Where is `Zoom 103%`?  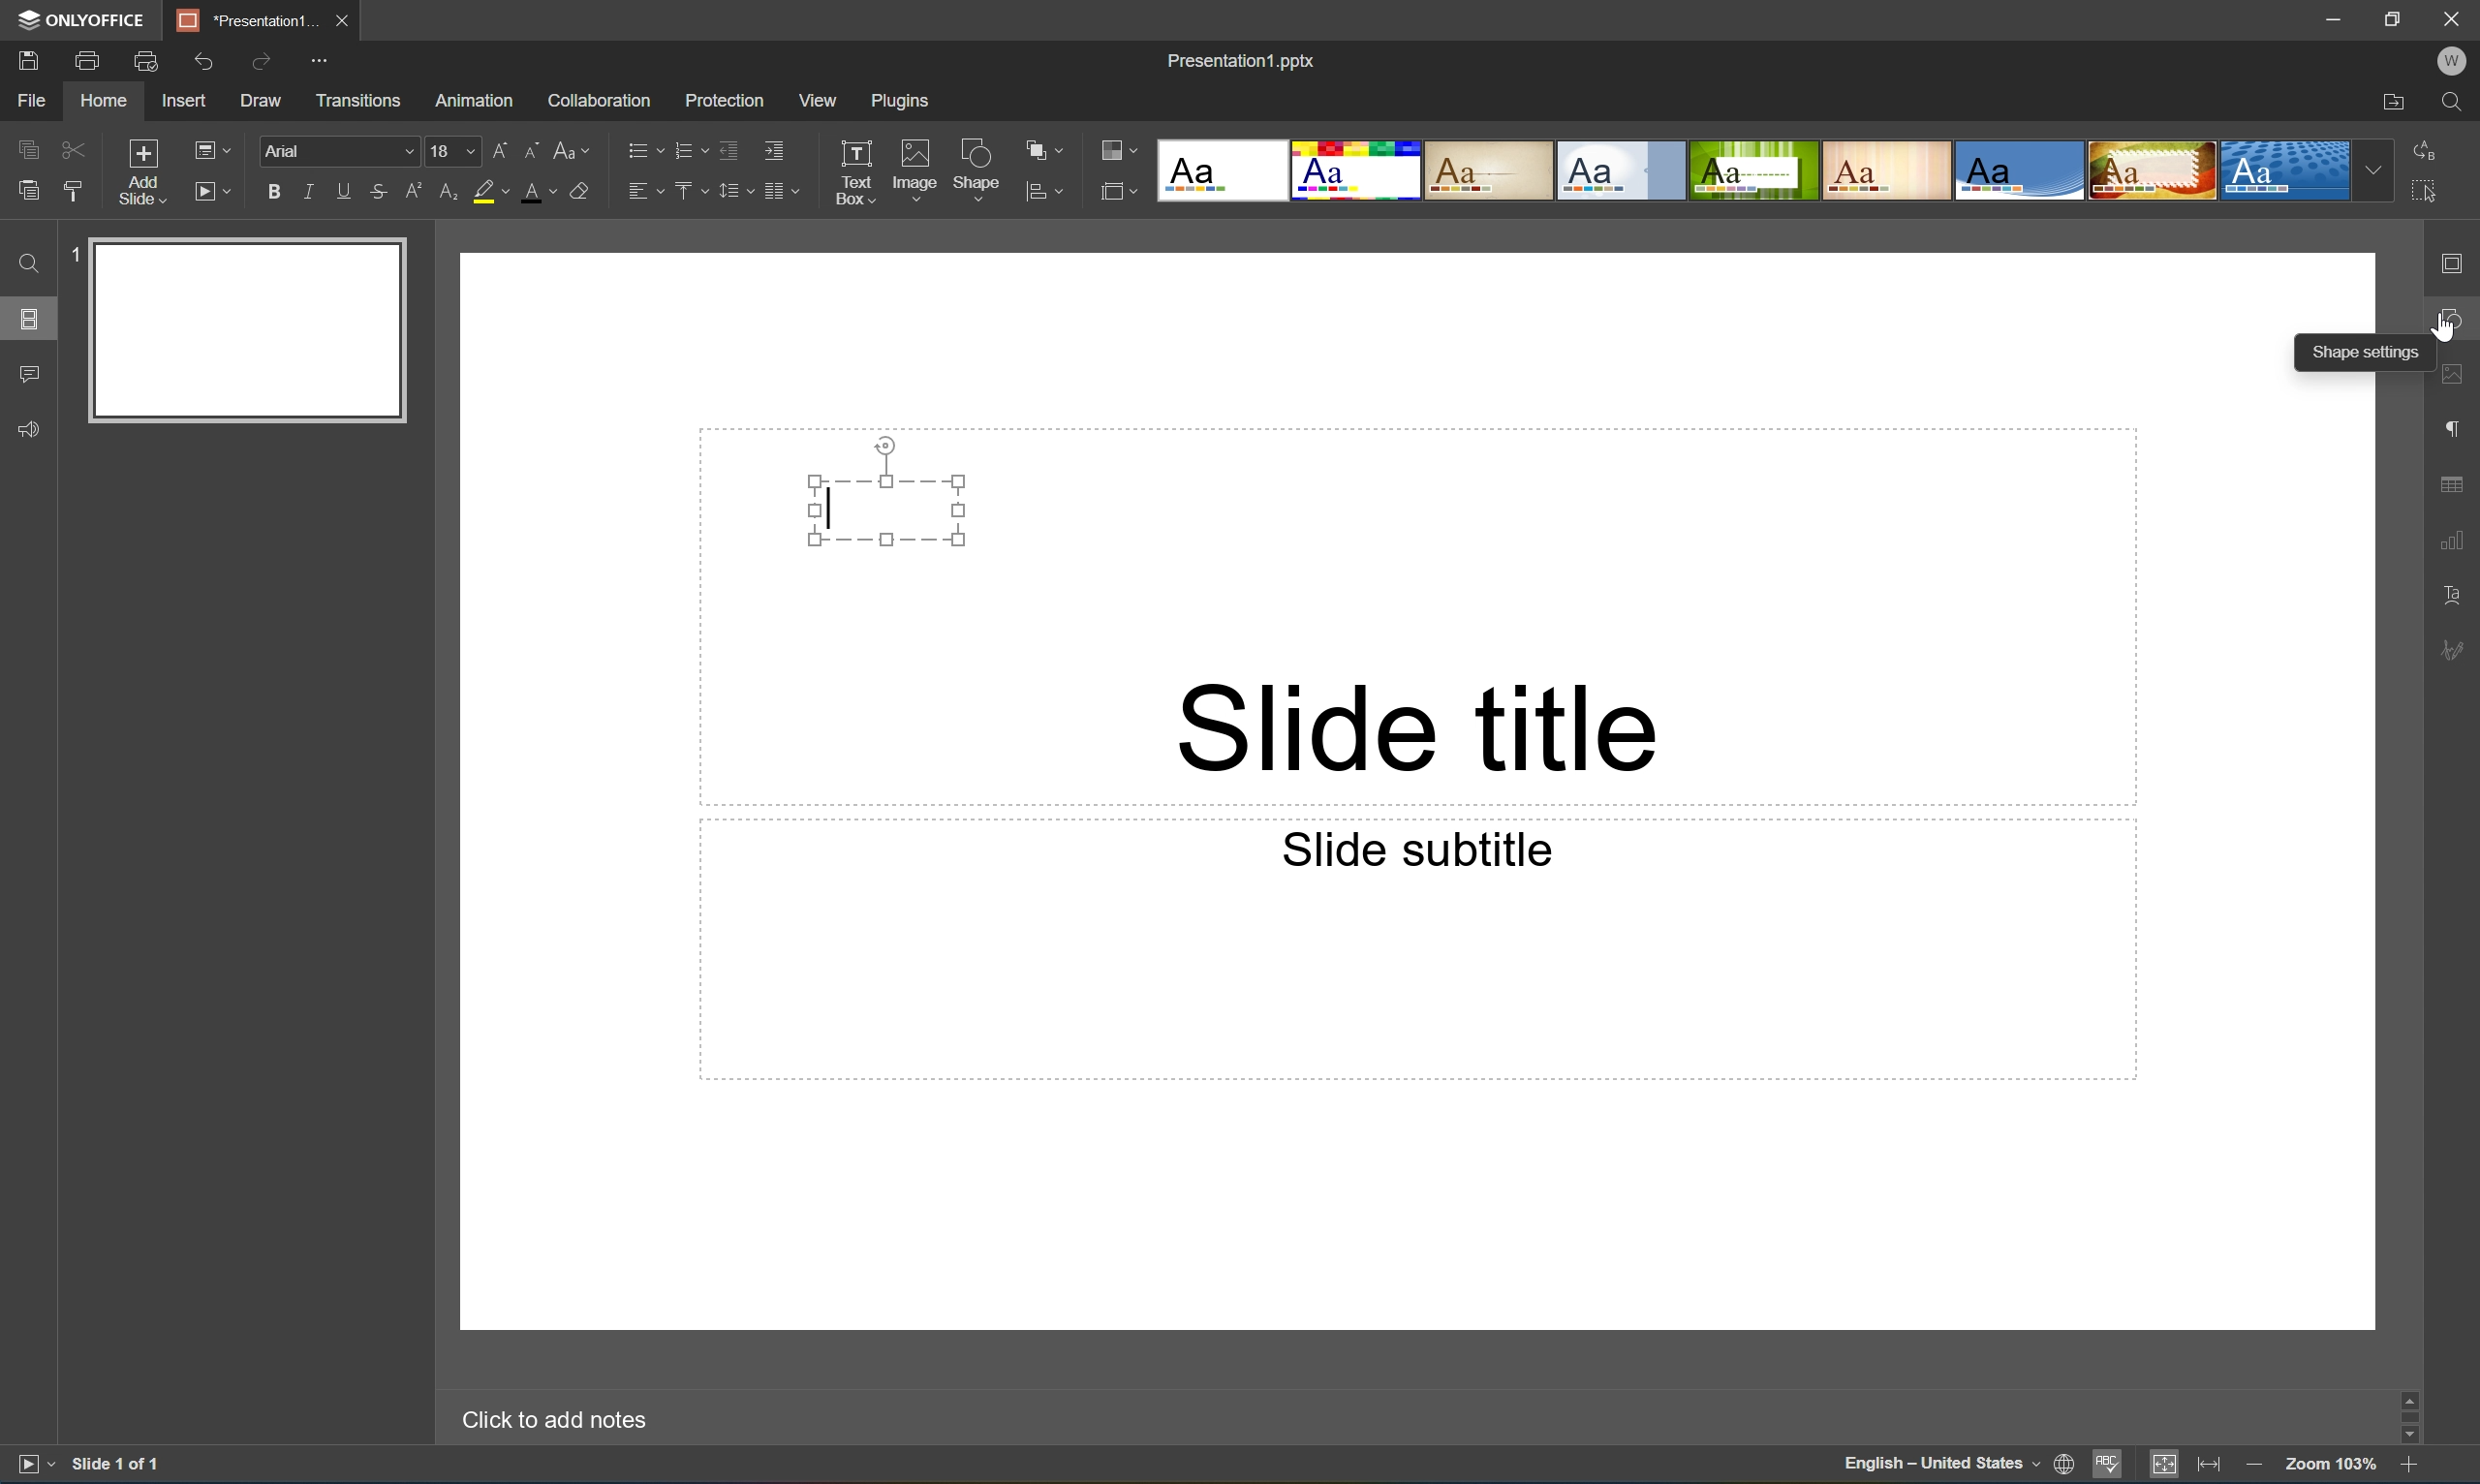 Zoom 103% is located at coordinates (2333, 1467).